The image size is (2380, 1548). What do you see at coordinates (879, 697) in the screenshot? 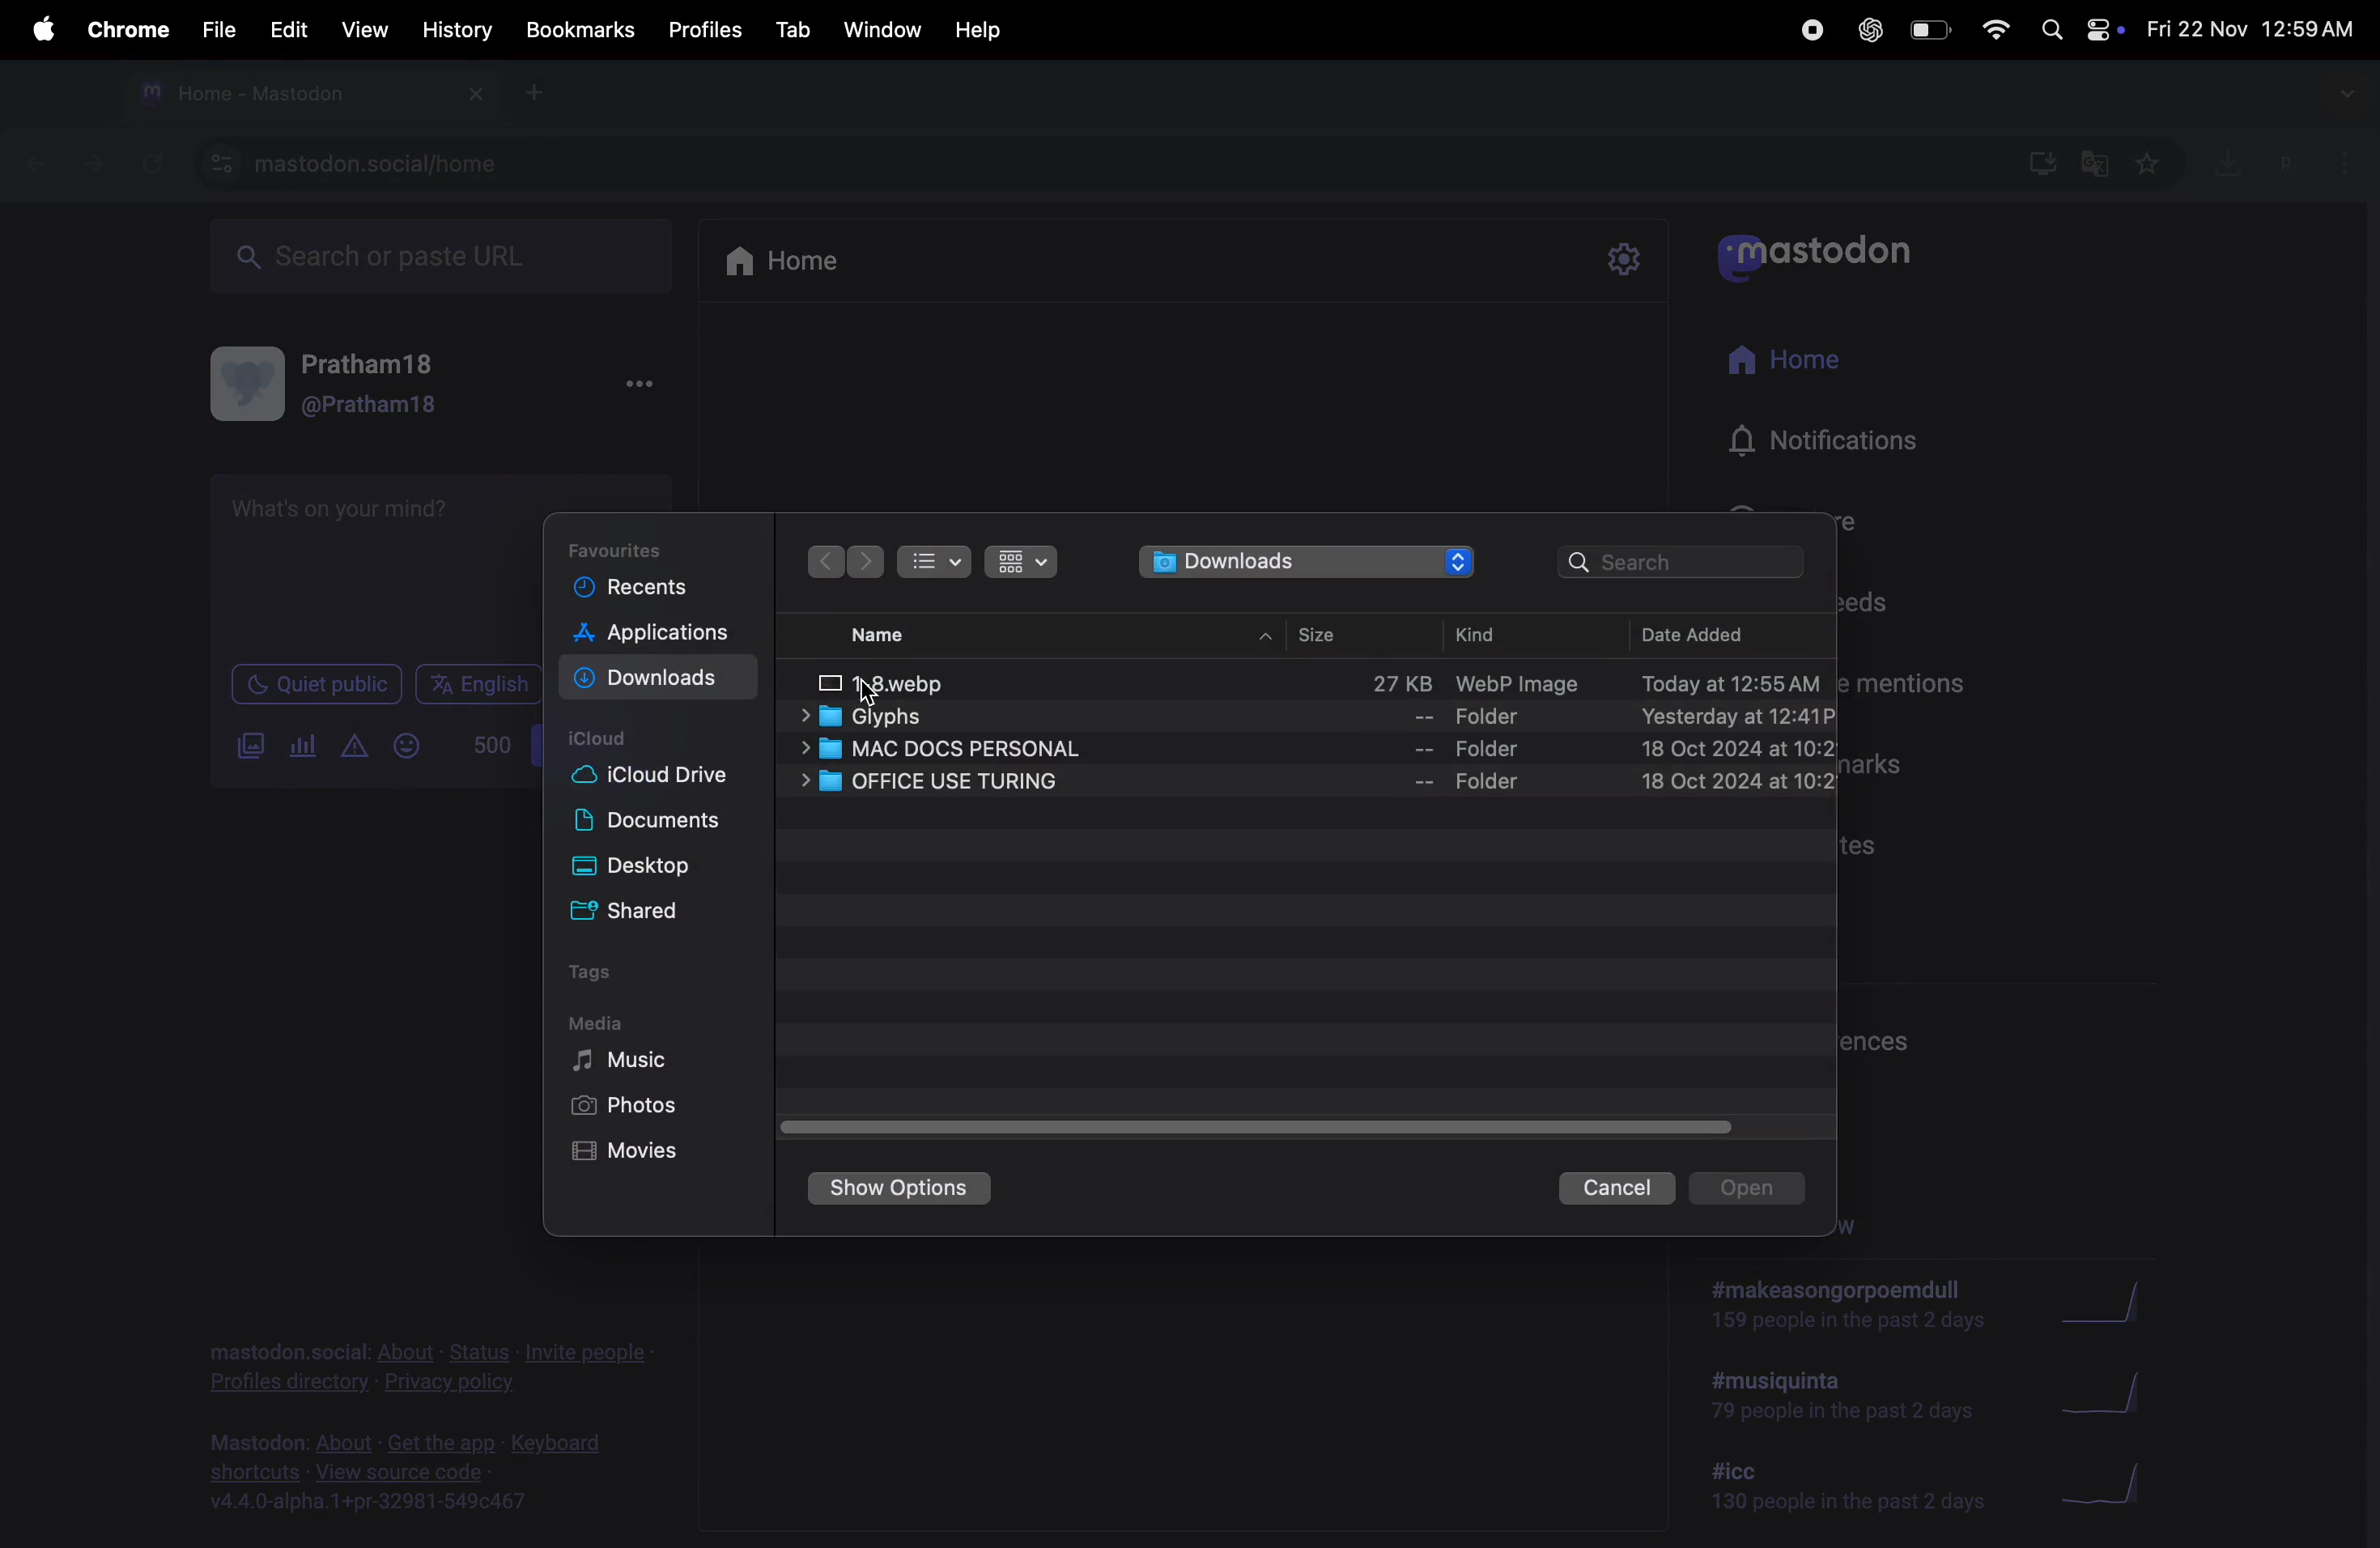
I see `cursor` at bounding box center [879, 697].